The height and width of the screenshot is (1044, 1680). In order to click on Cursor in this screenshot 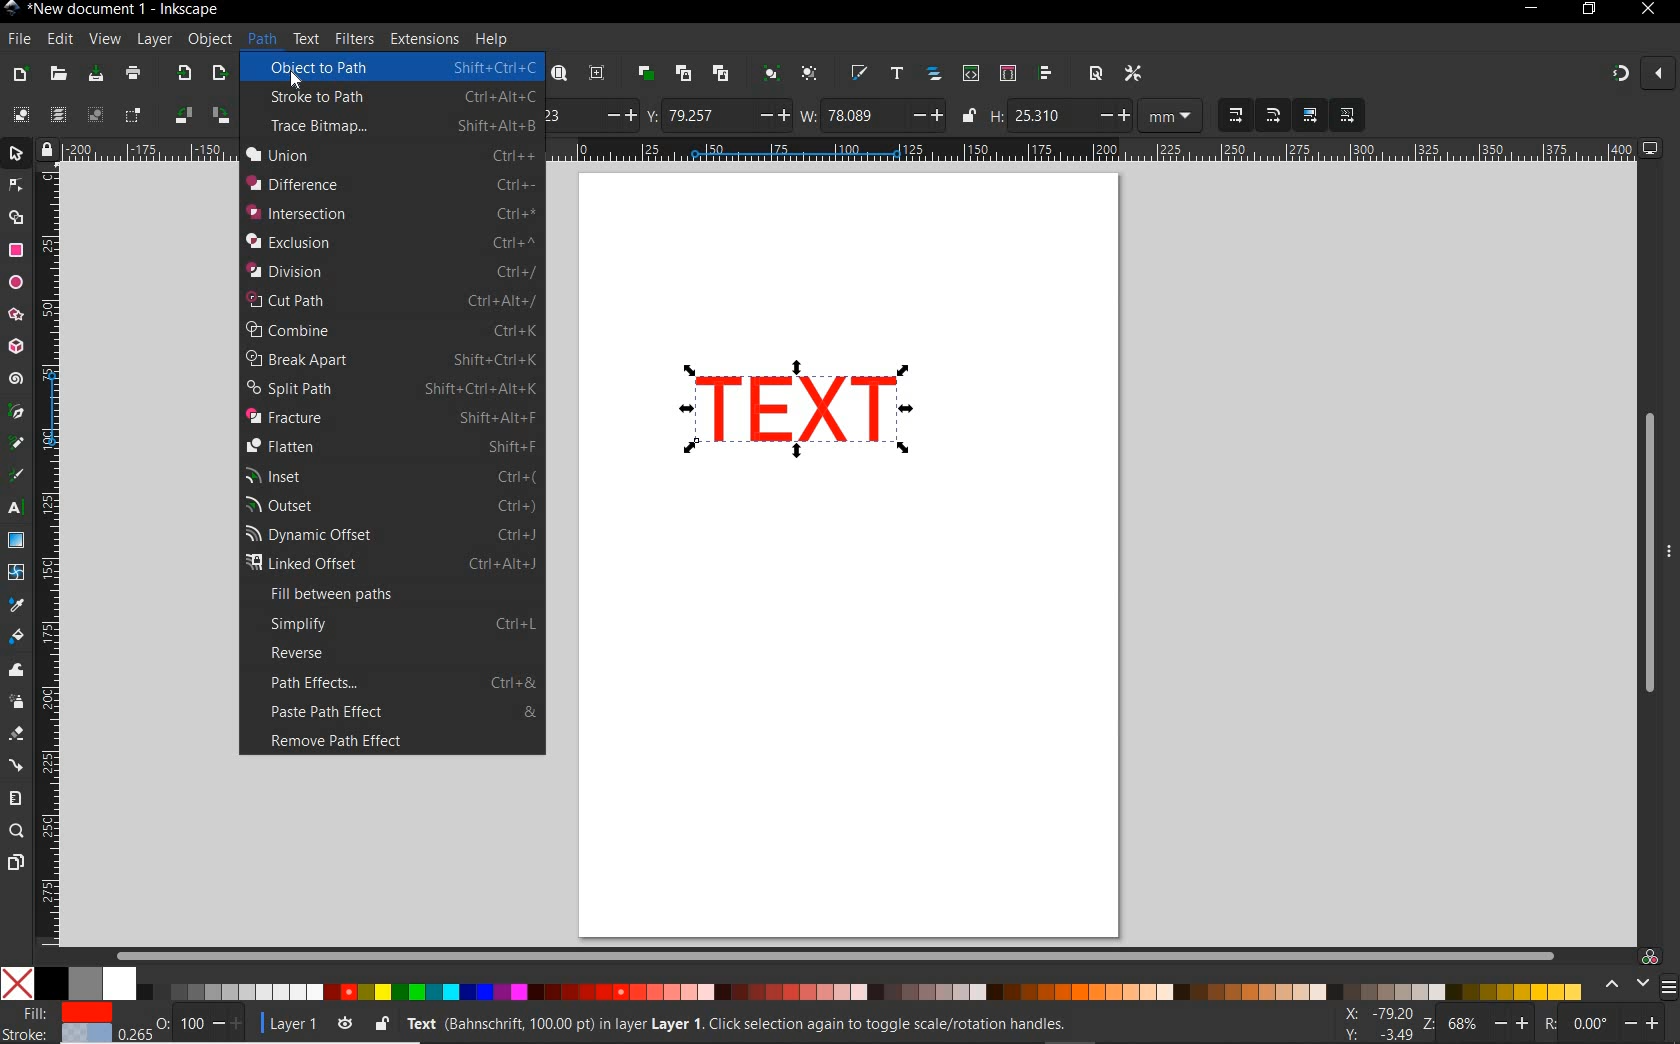, I will do `click(306, 82)`.